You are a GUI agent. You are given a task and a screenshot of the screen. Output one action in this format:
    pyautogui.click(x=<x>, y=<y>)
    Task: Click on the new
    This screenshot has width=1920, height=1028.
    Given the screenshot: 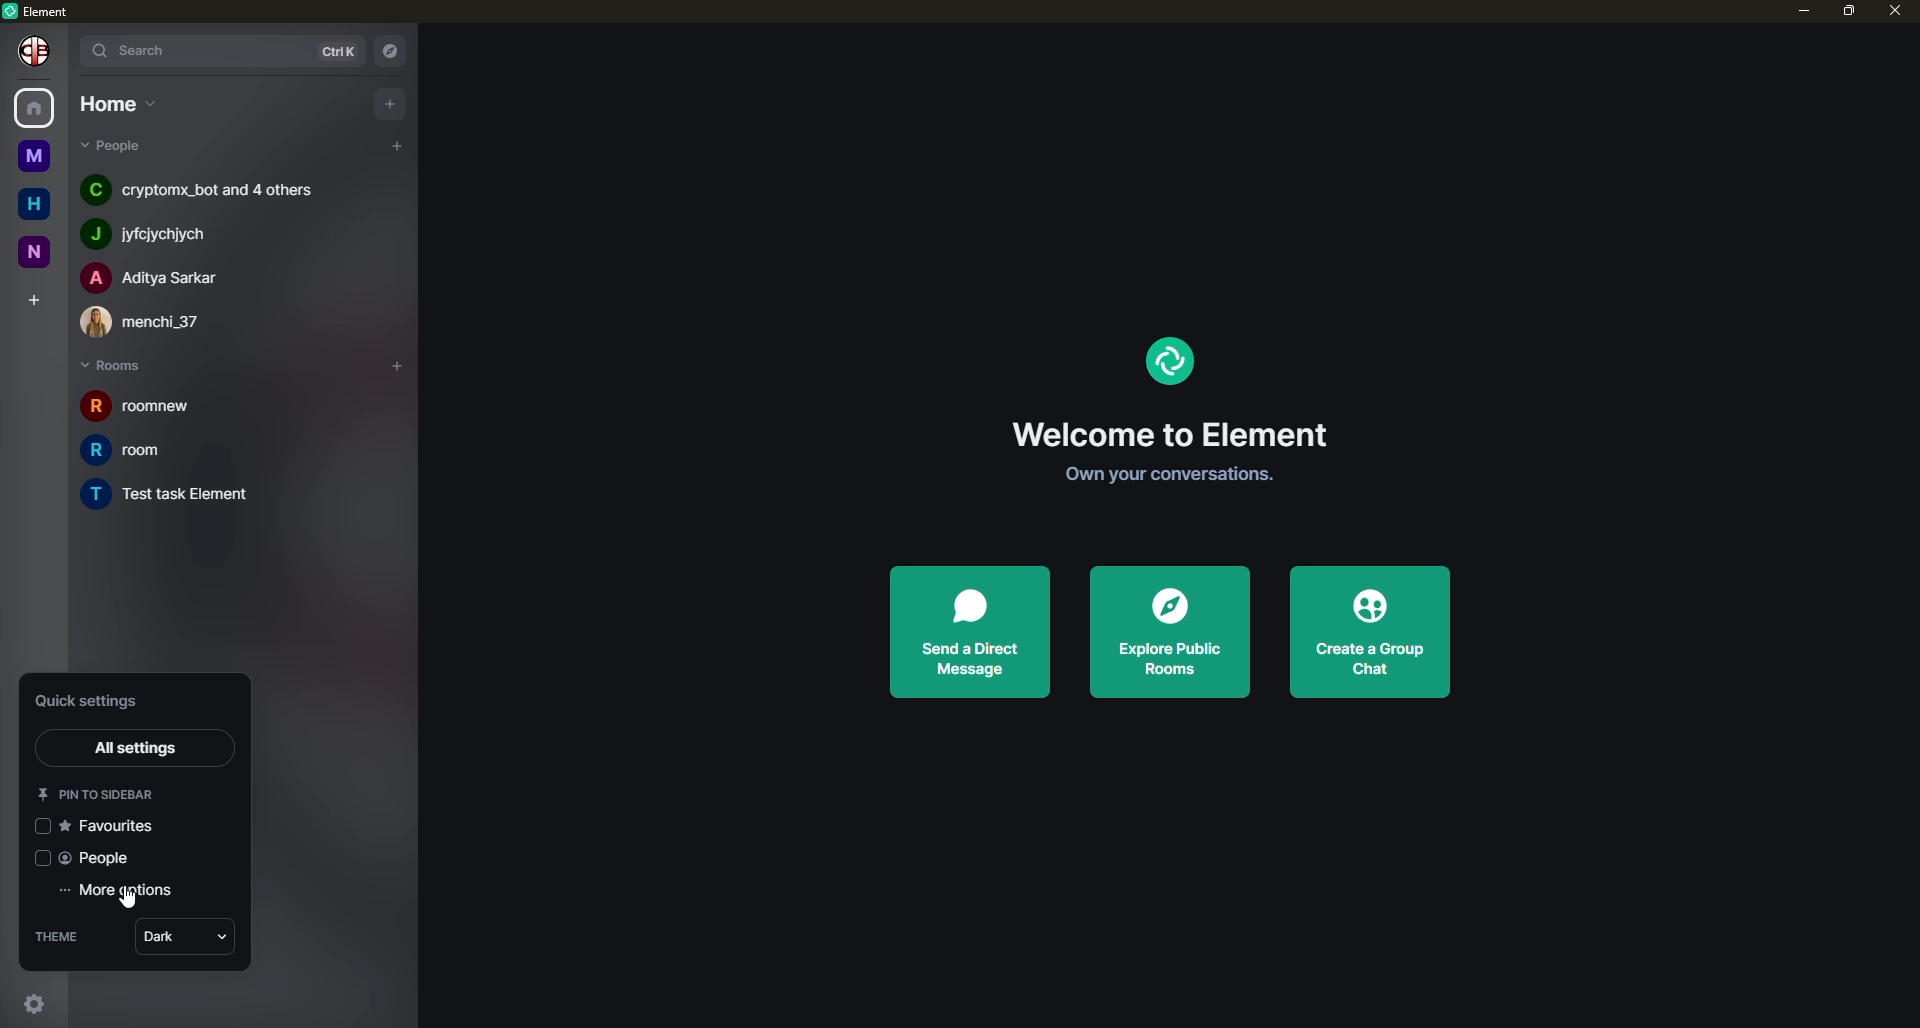 What is the action you would take?
    pyautogui.click(x=32, y=252)
    